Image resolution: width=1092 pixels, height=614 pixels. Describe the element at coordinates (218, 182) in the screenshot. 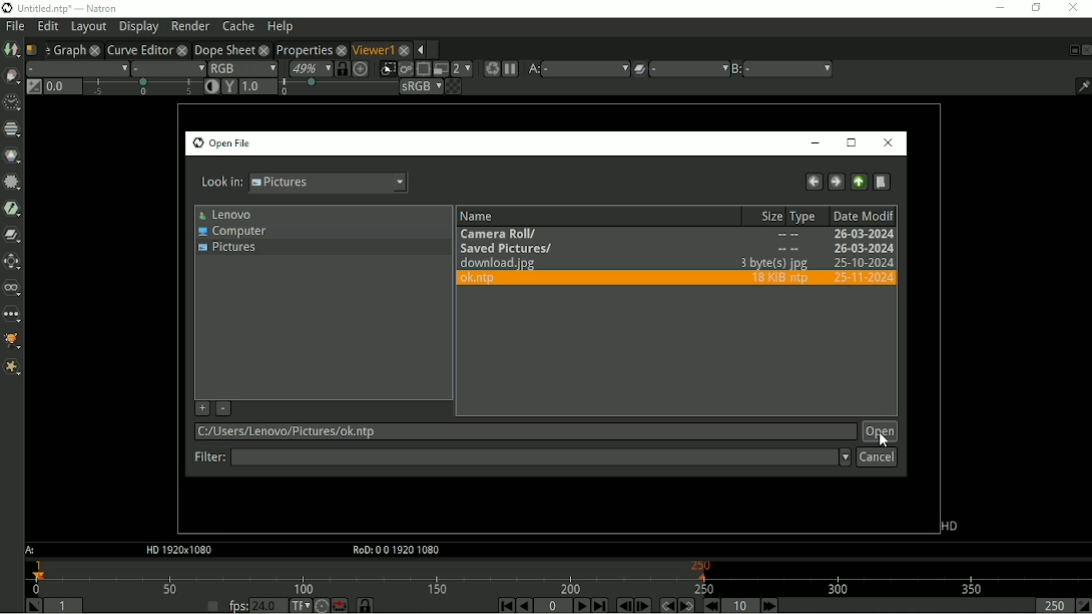

I see `Look in` at that location.